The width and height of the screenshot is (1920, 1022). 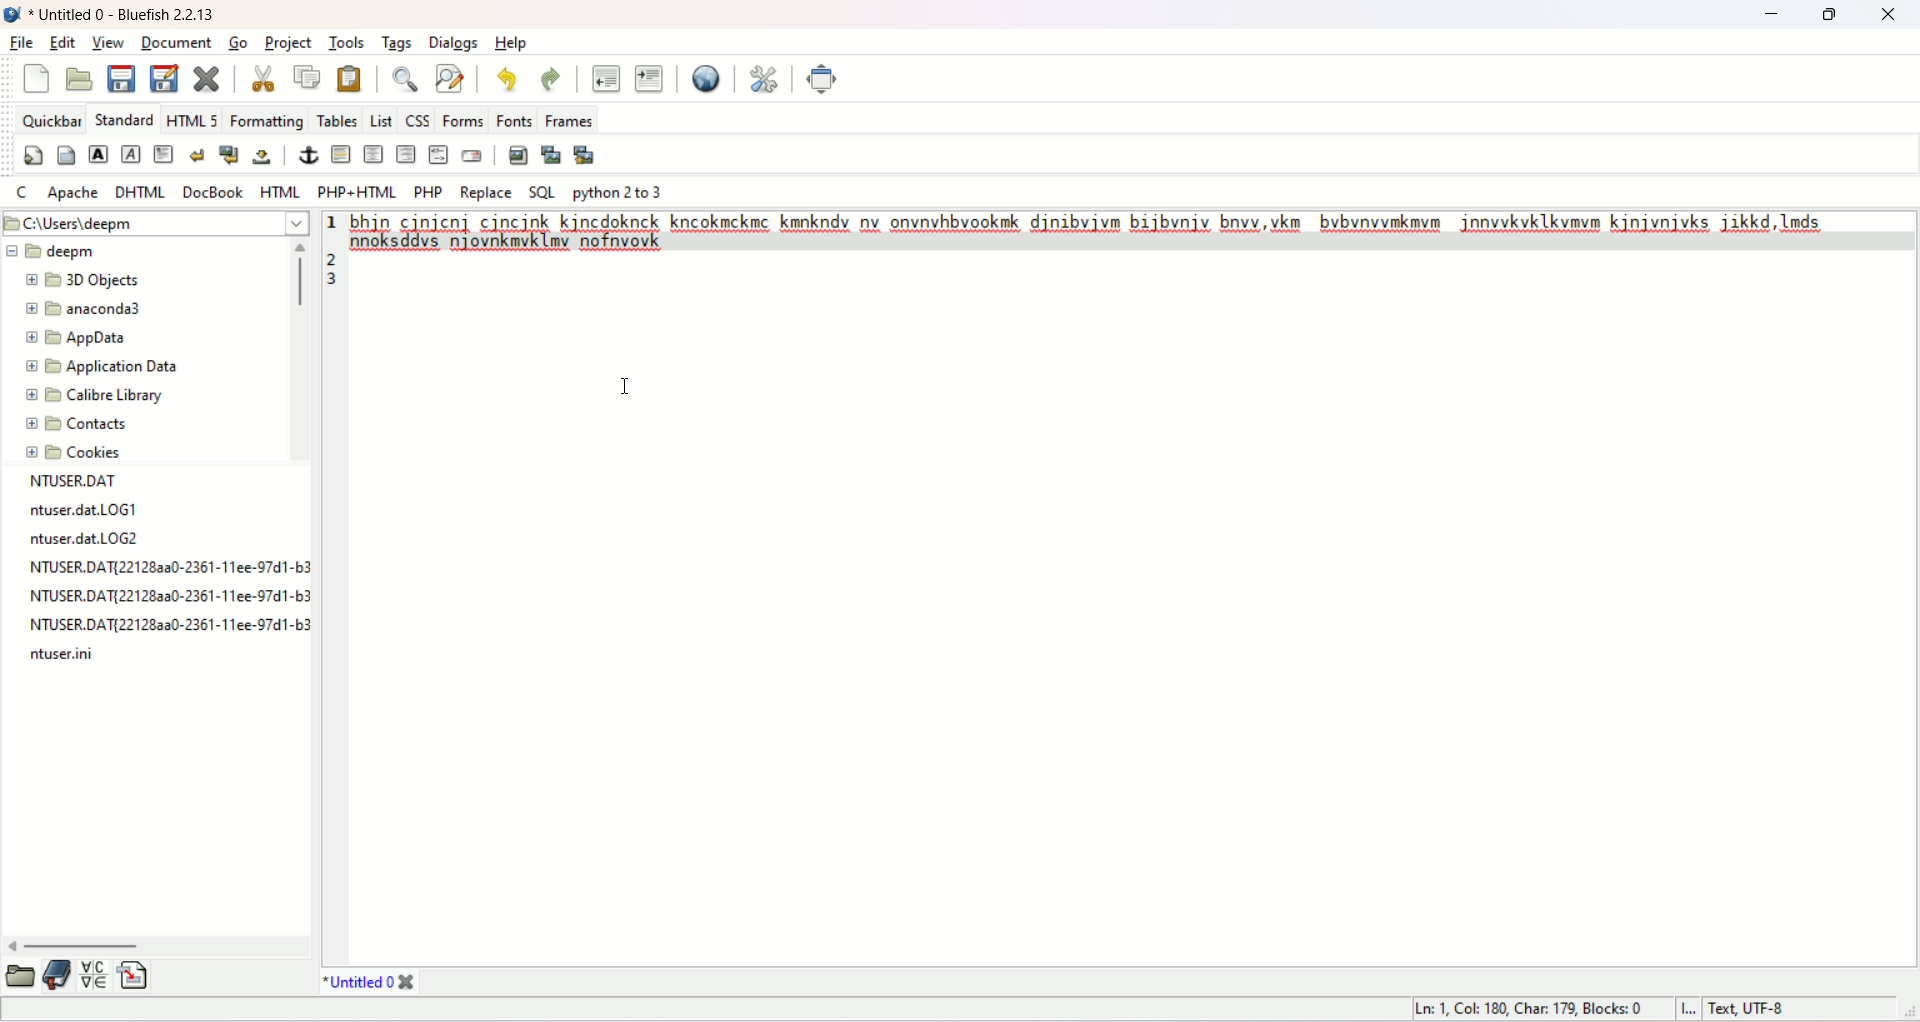 What do you see at coordinates (141, 192) in the screenshot?
I see `DHTML` at bounding box center [141, 192].